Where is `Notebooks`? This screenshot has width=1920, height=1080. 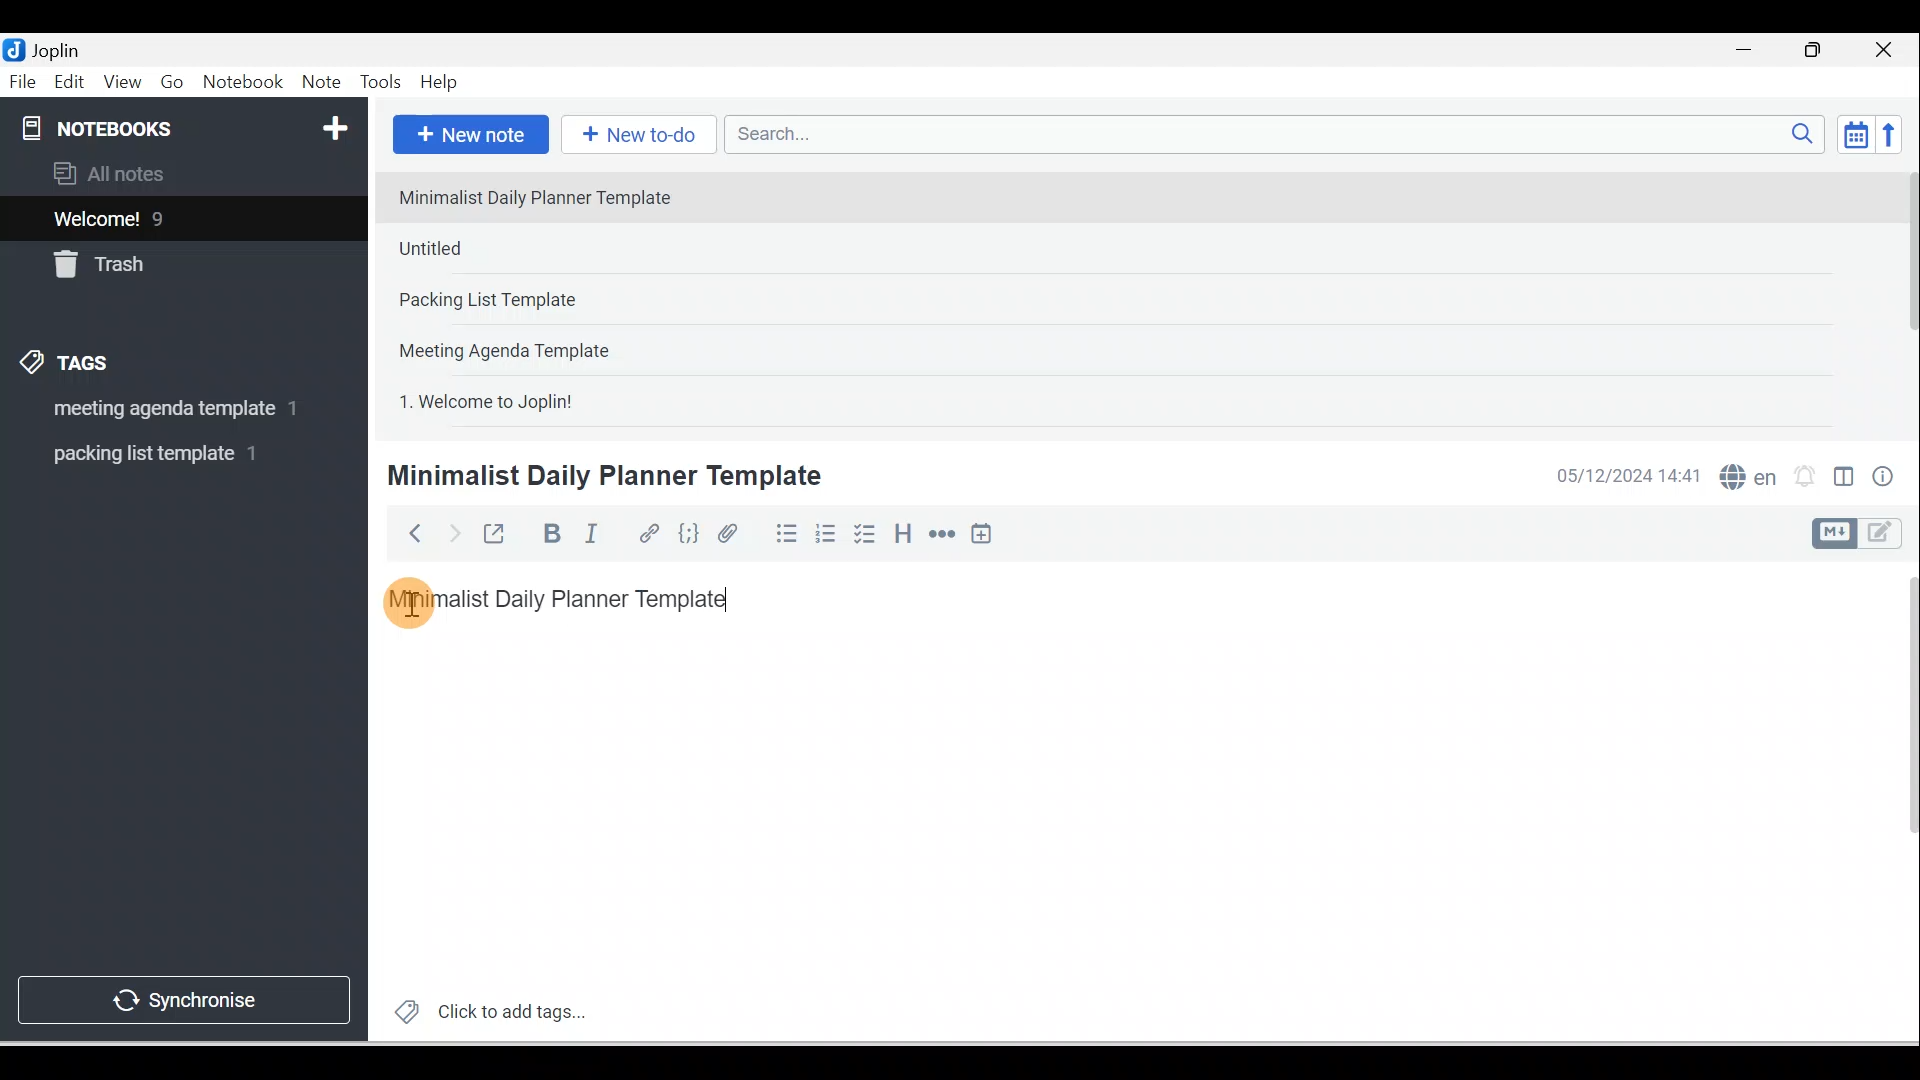 Notebooks is located at coordinates (188, 124).